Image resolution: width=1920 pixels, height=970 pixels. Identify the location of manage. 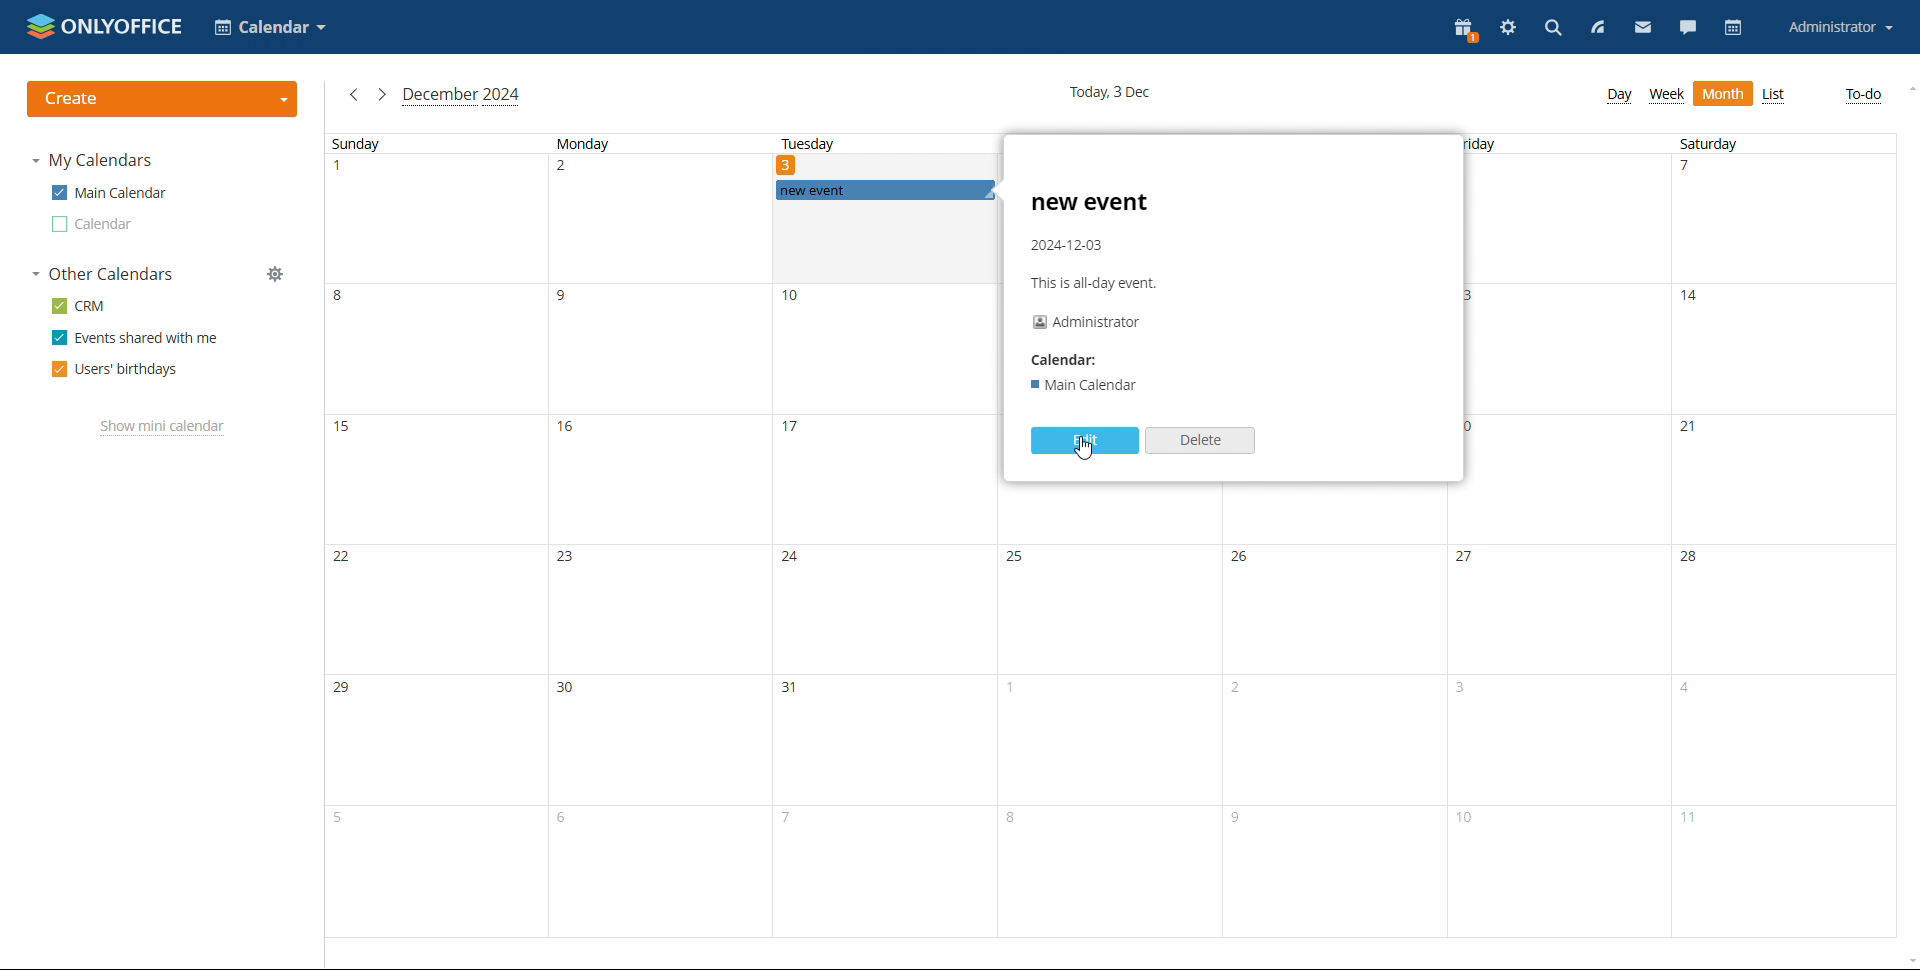
(276, 274).